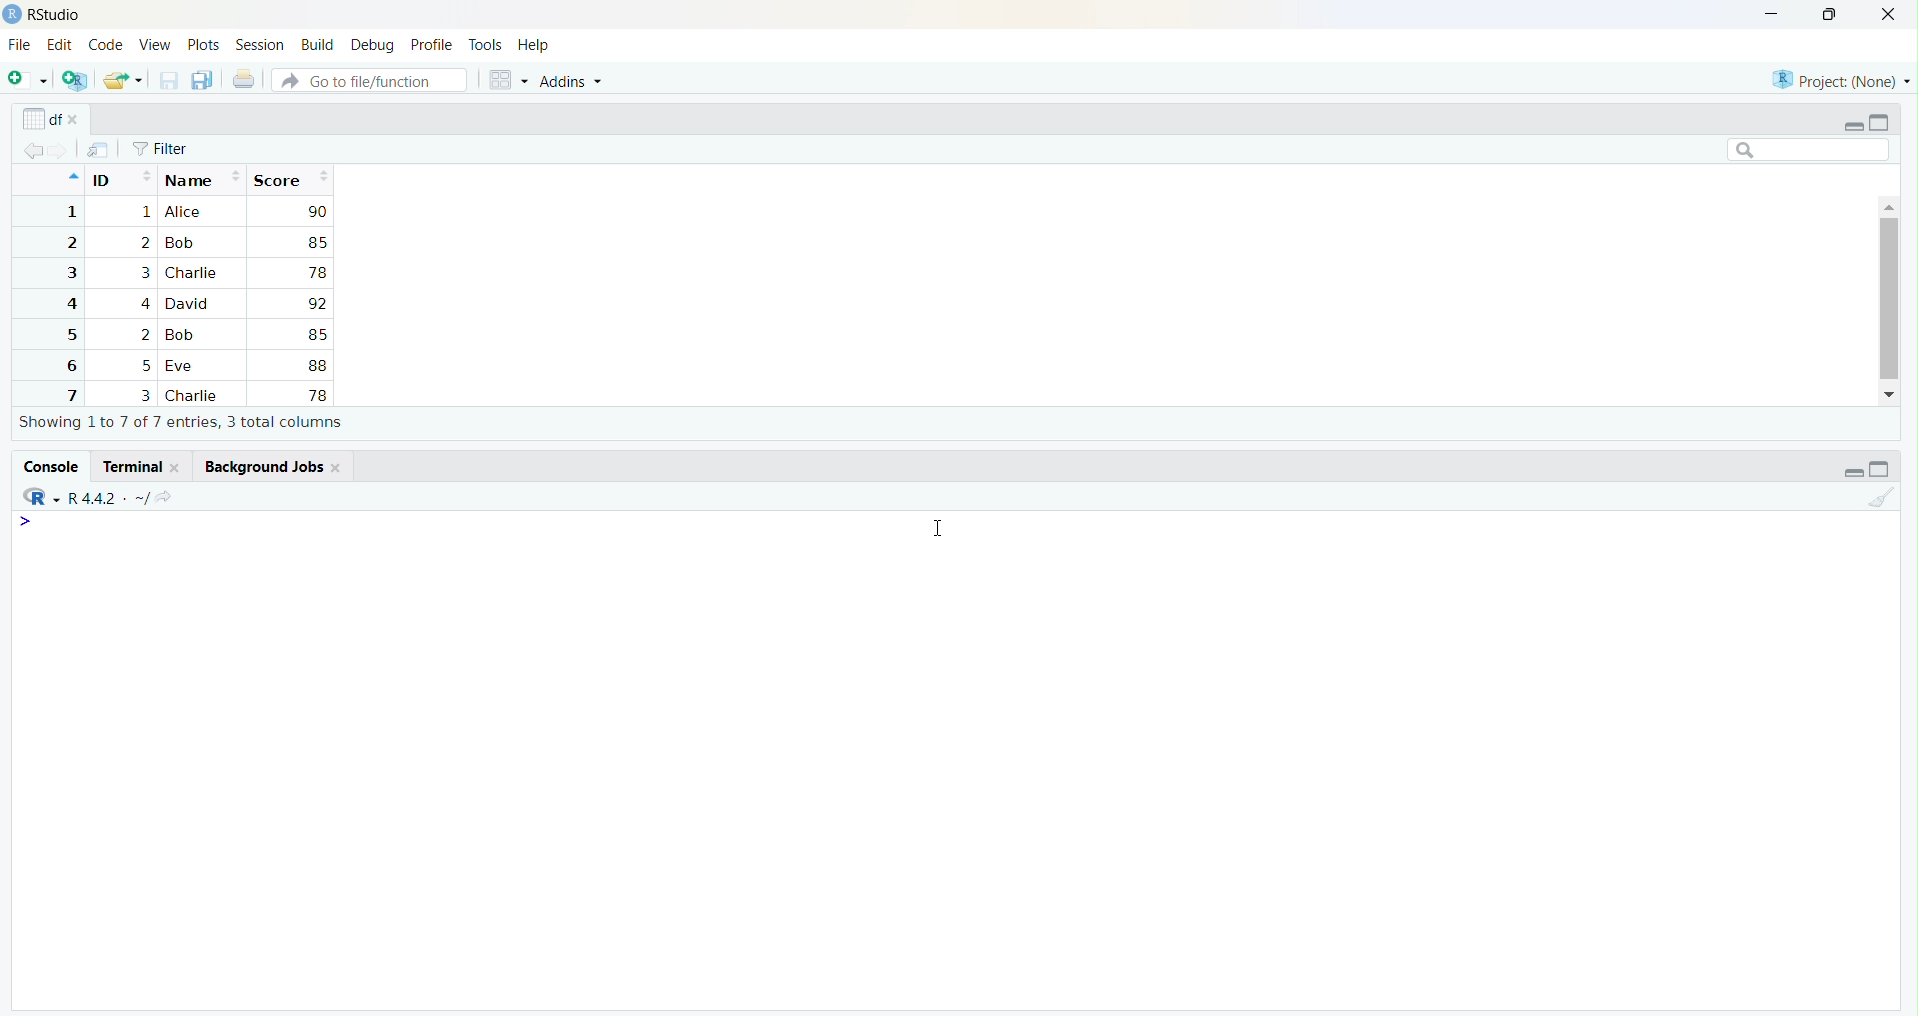  Describe the element at coordinates (432, 46) in the screenshot. I see `Profile` at that location.